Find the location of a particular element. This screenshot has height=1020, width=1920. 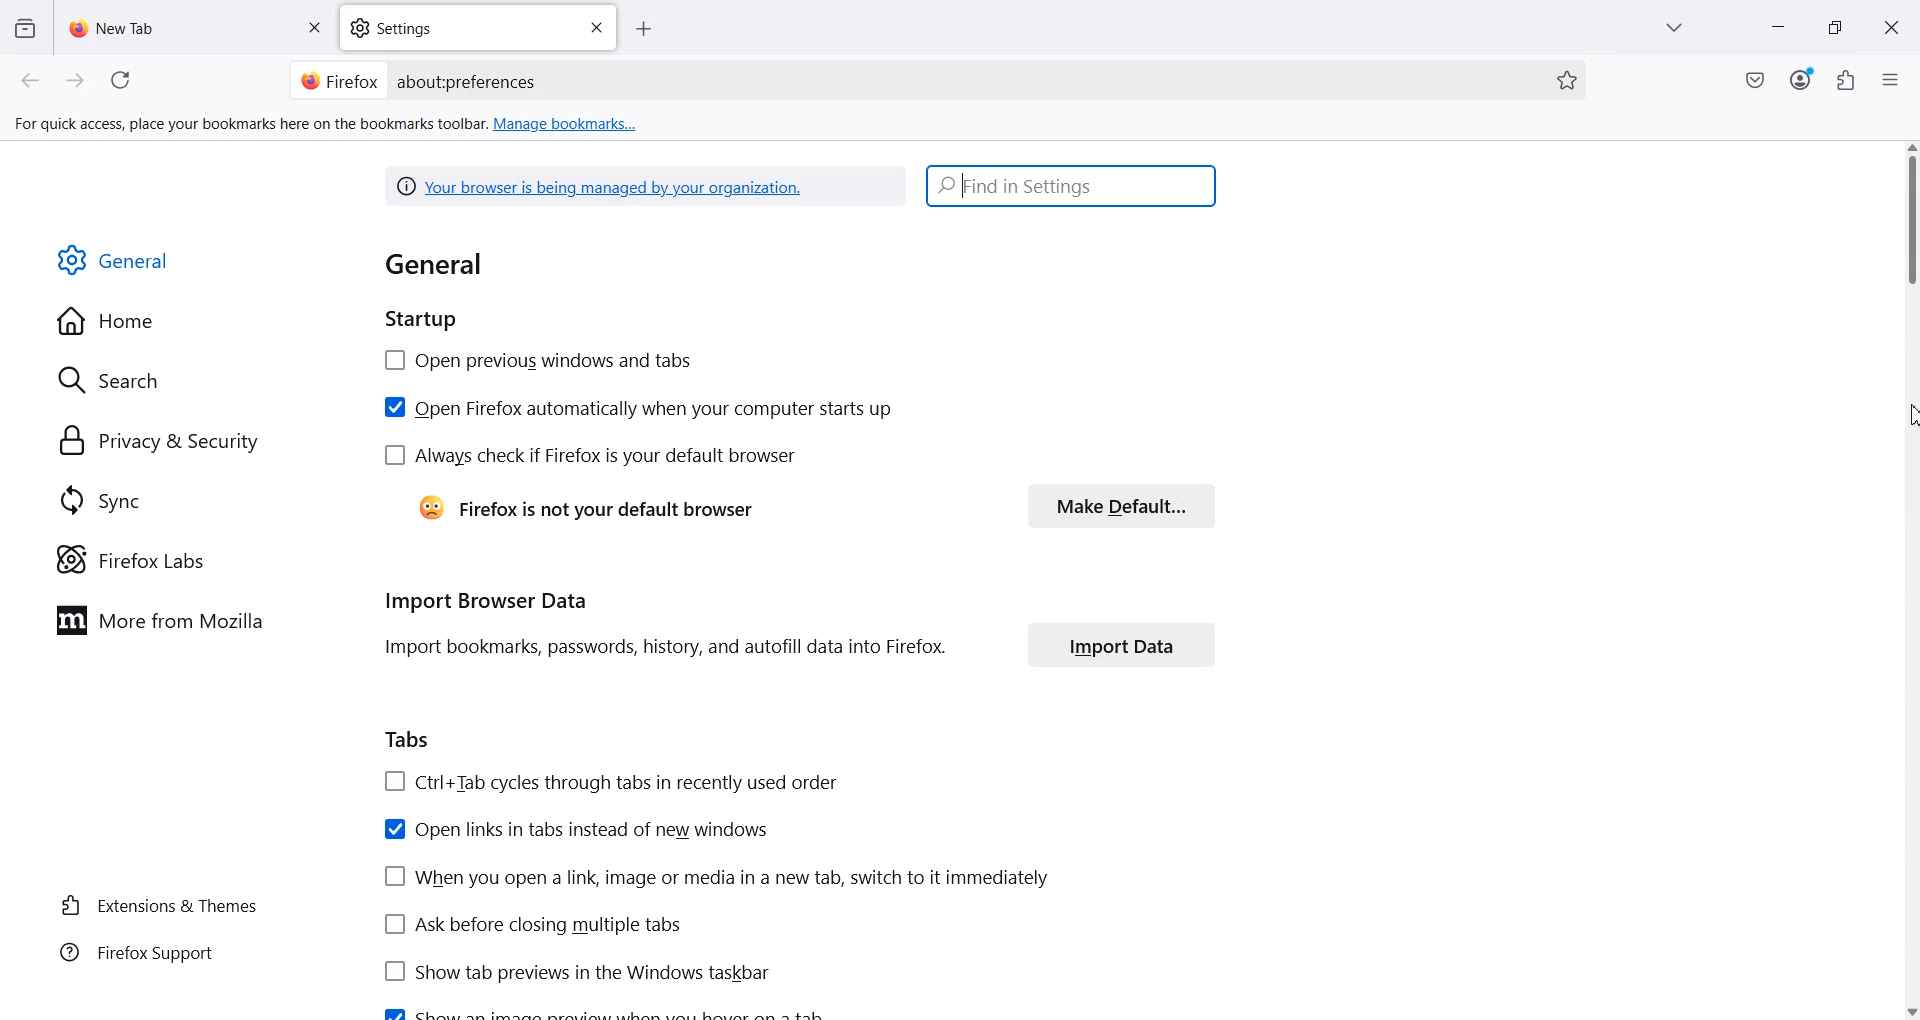

Vertical Scroll bar is located at coordinates (1908, 222).